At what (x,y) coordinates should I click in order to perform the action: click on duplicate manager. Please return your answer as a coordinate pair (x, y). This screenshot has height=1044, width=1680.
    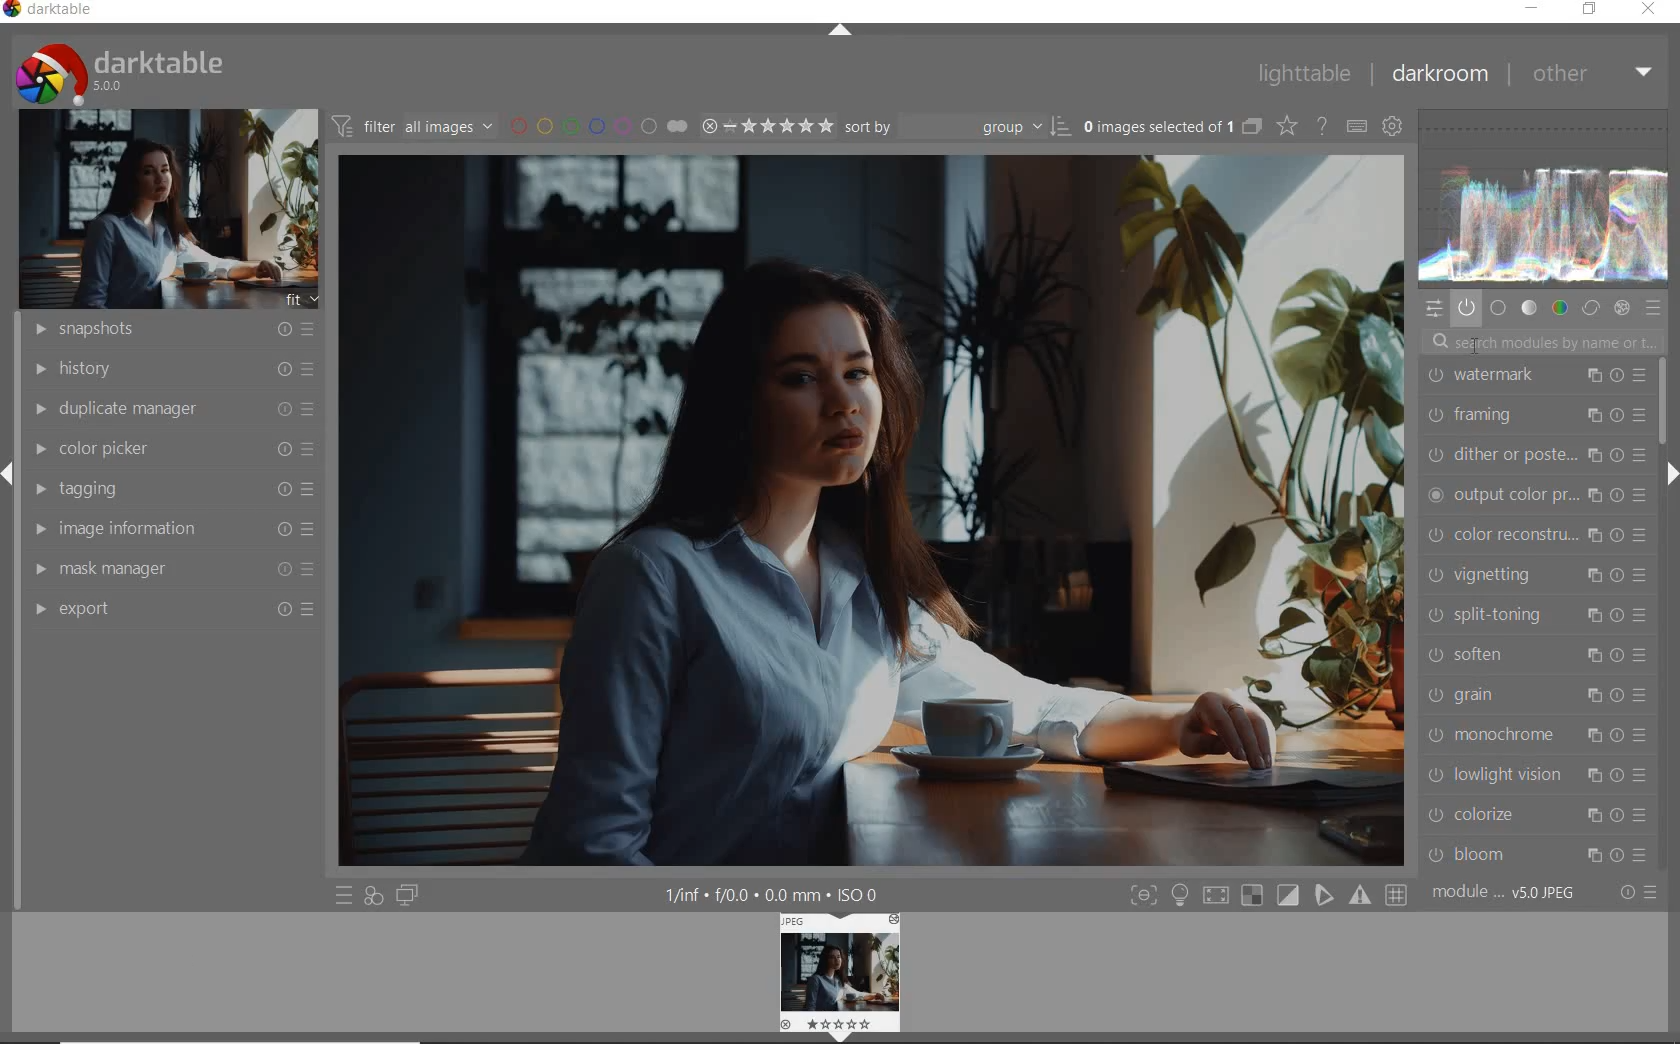
    Looking at the image, I should click on (169, 409).